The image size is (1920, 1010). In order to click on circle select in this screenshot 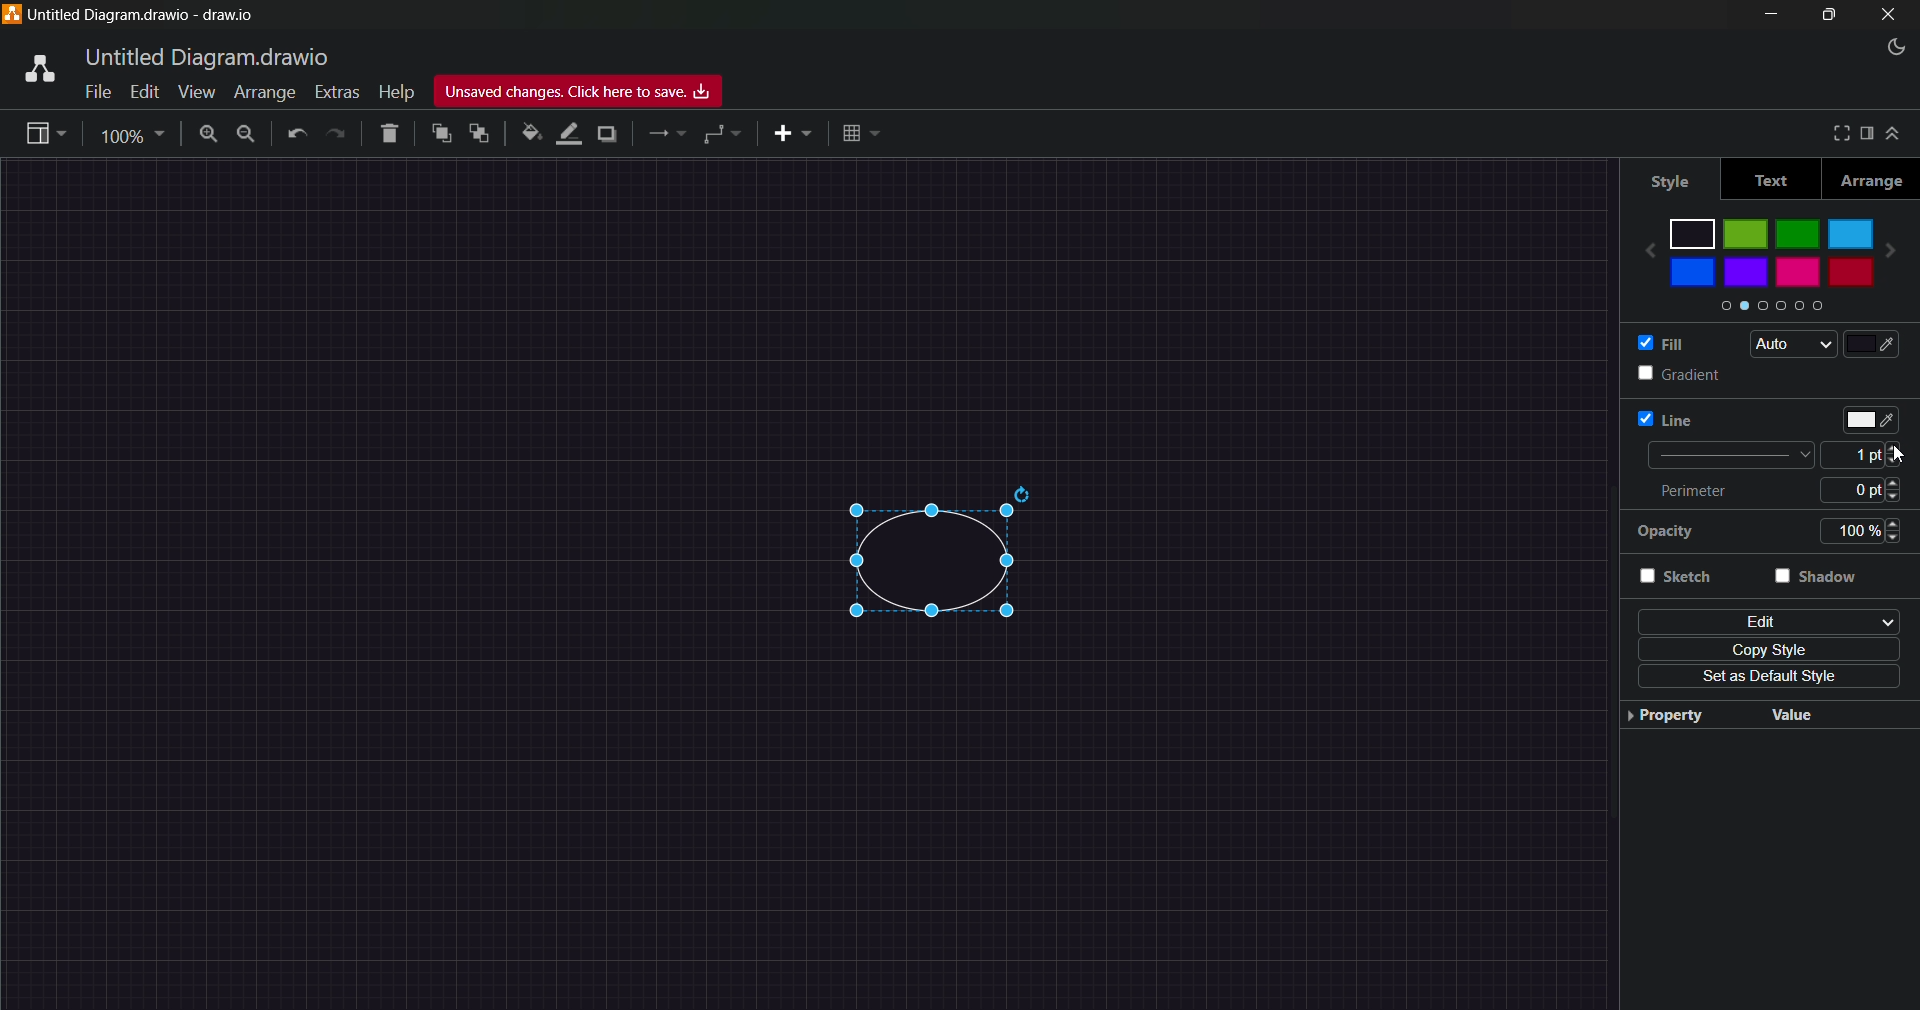, I will do `click(922, 566)`.